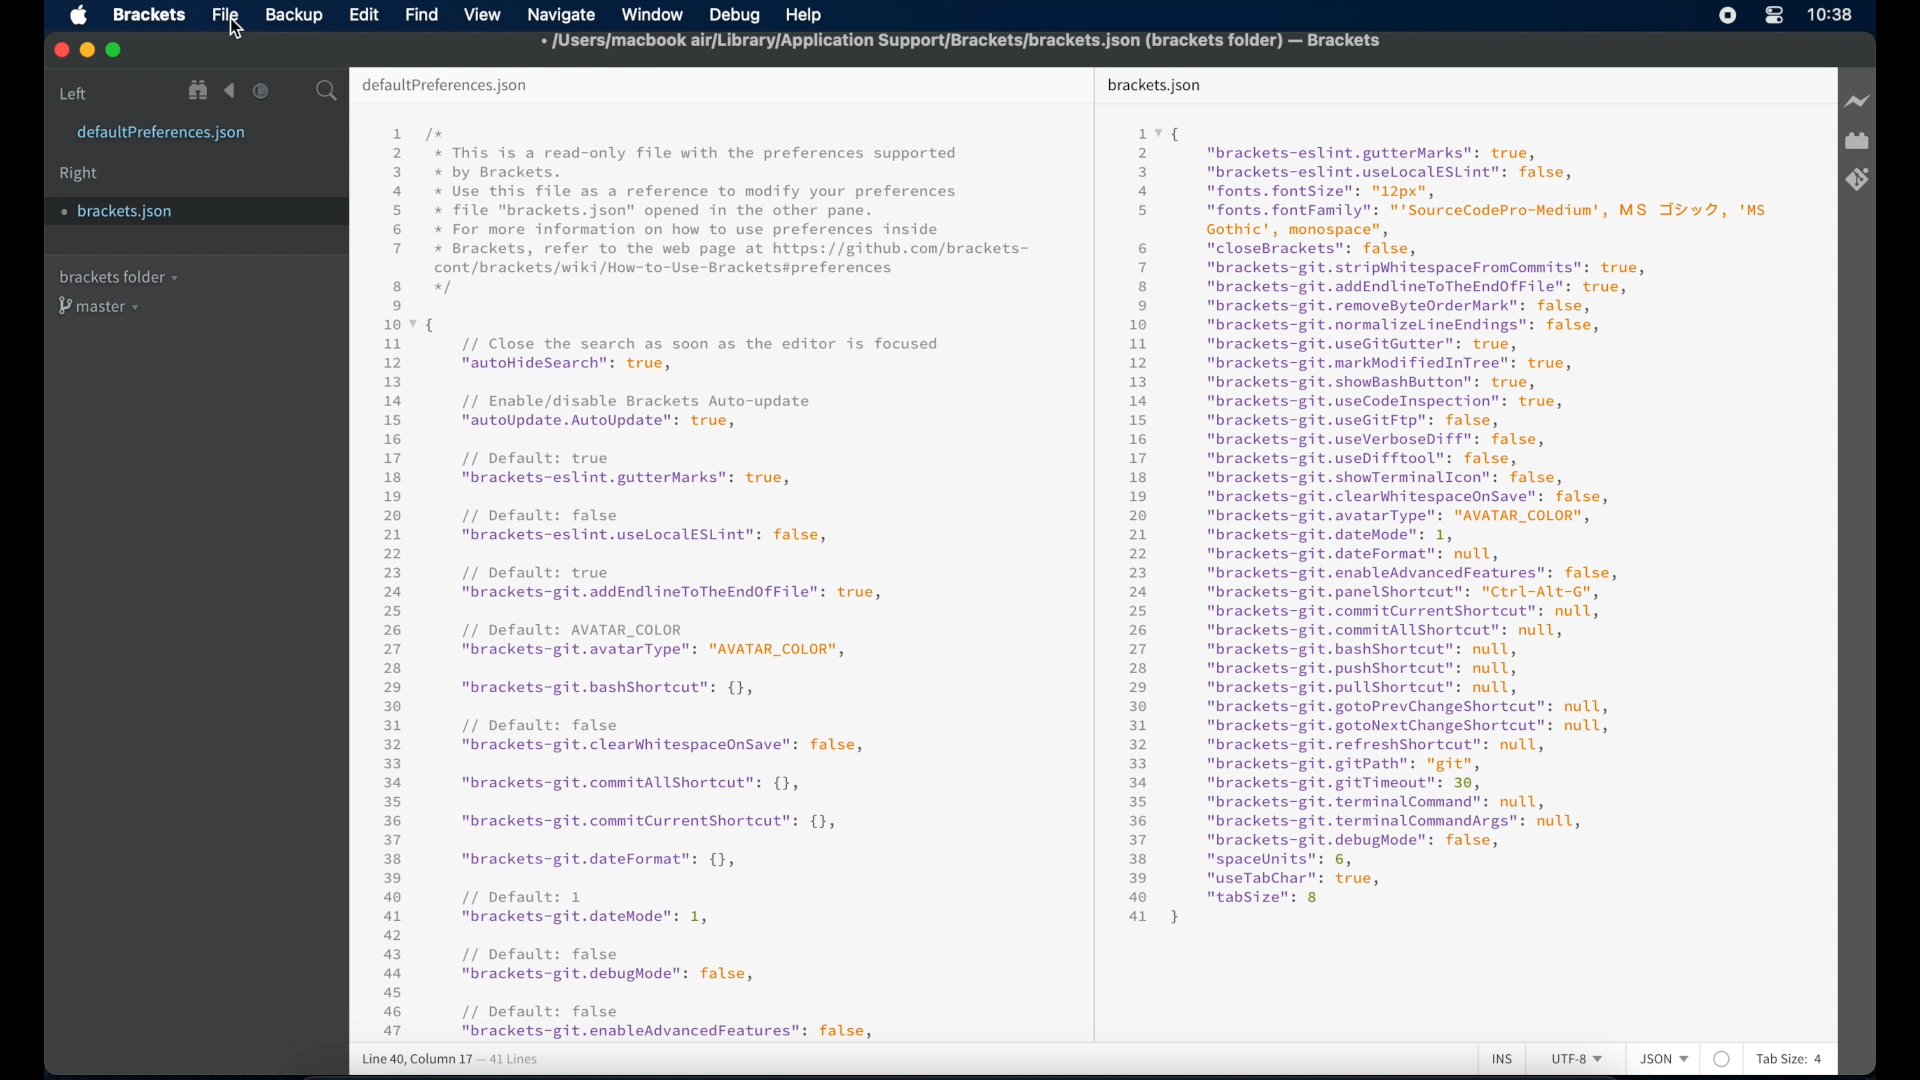  Describe the element at coordinates (653, 15) in the screenshot. I see `window` at that location.